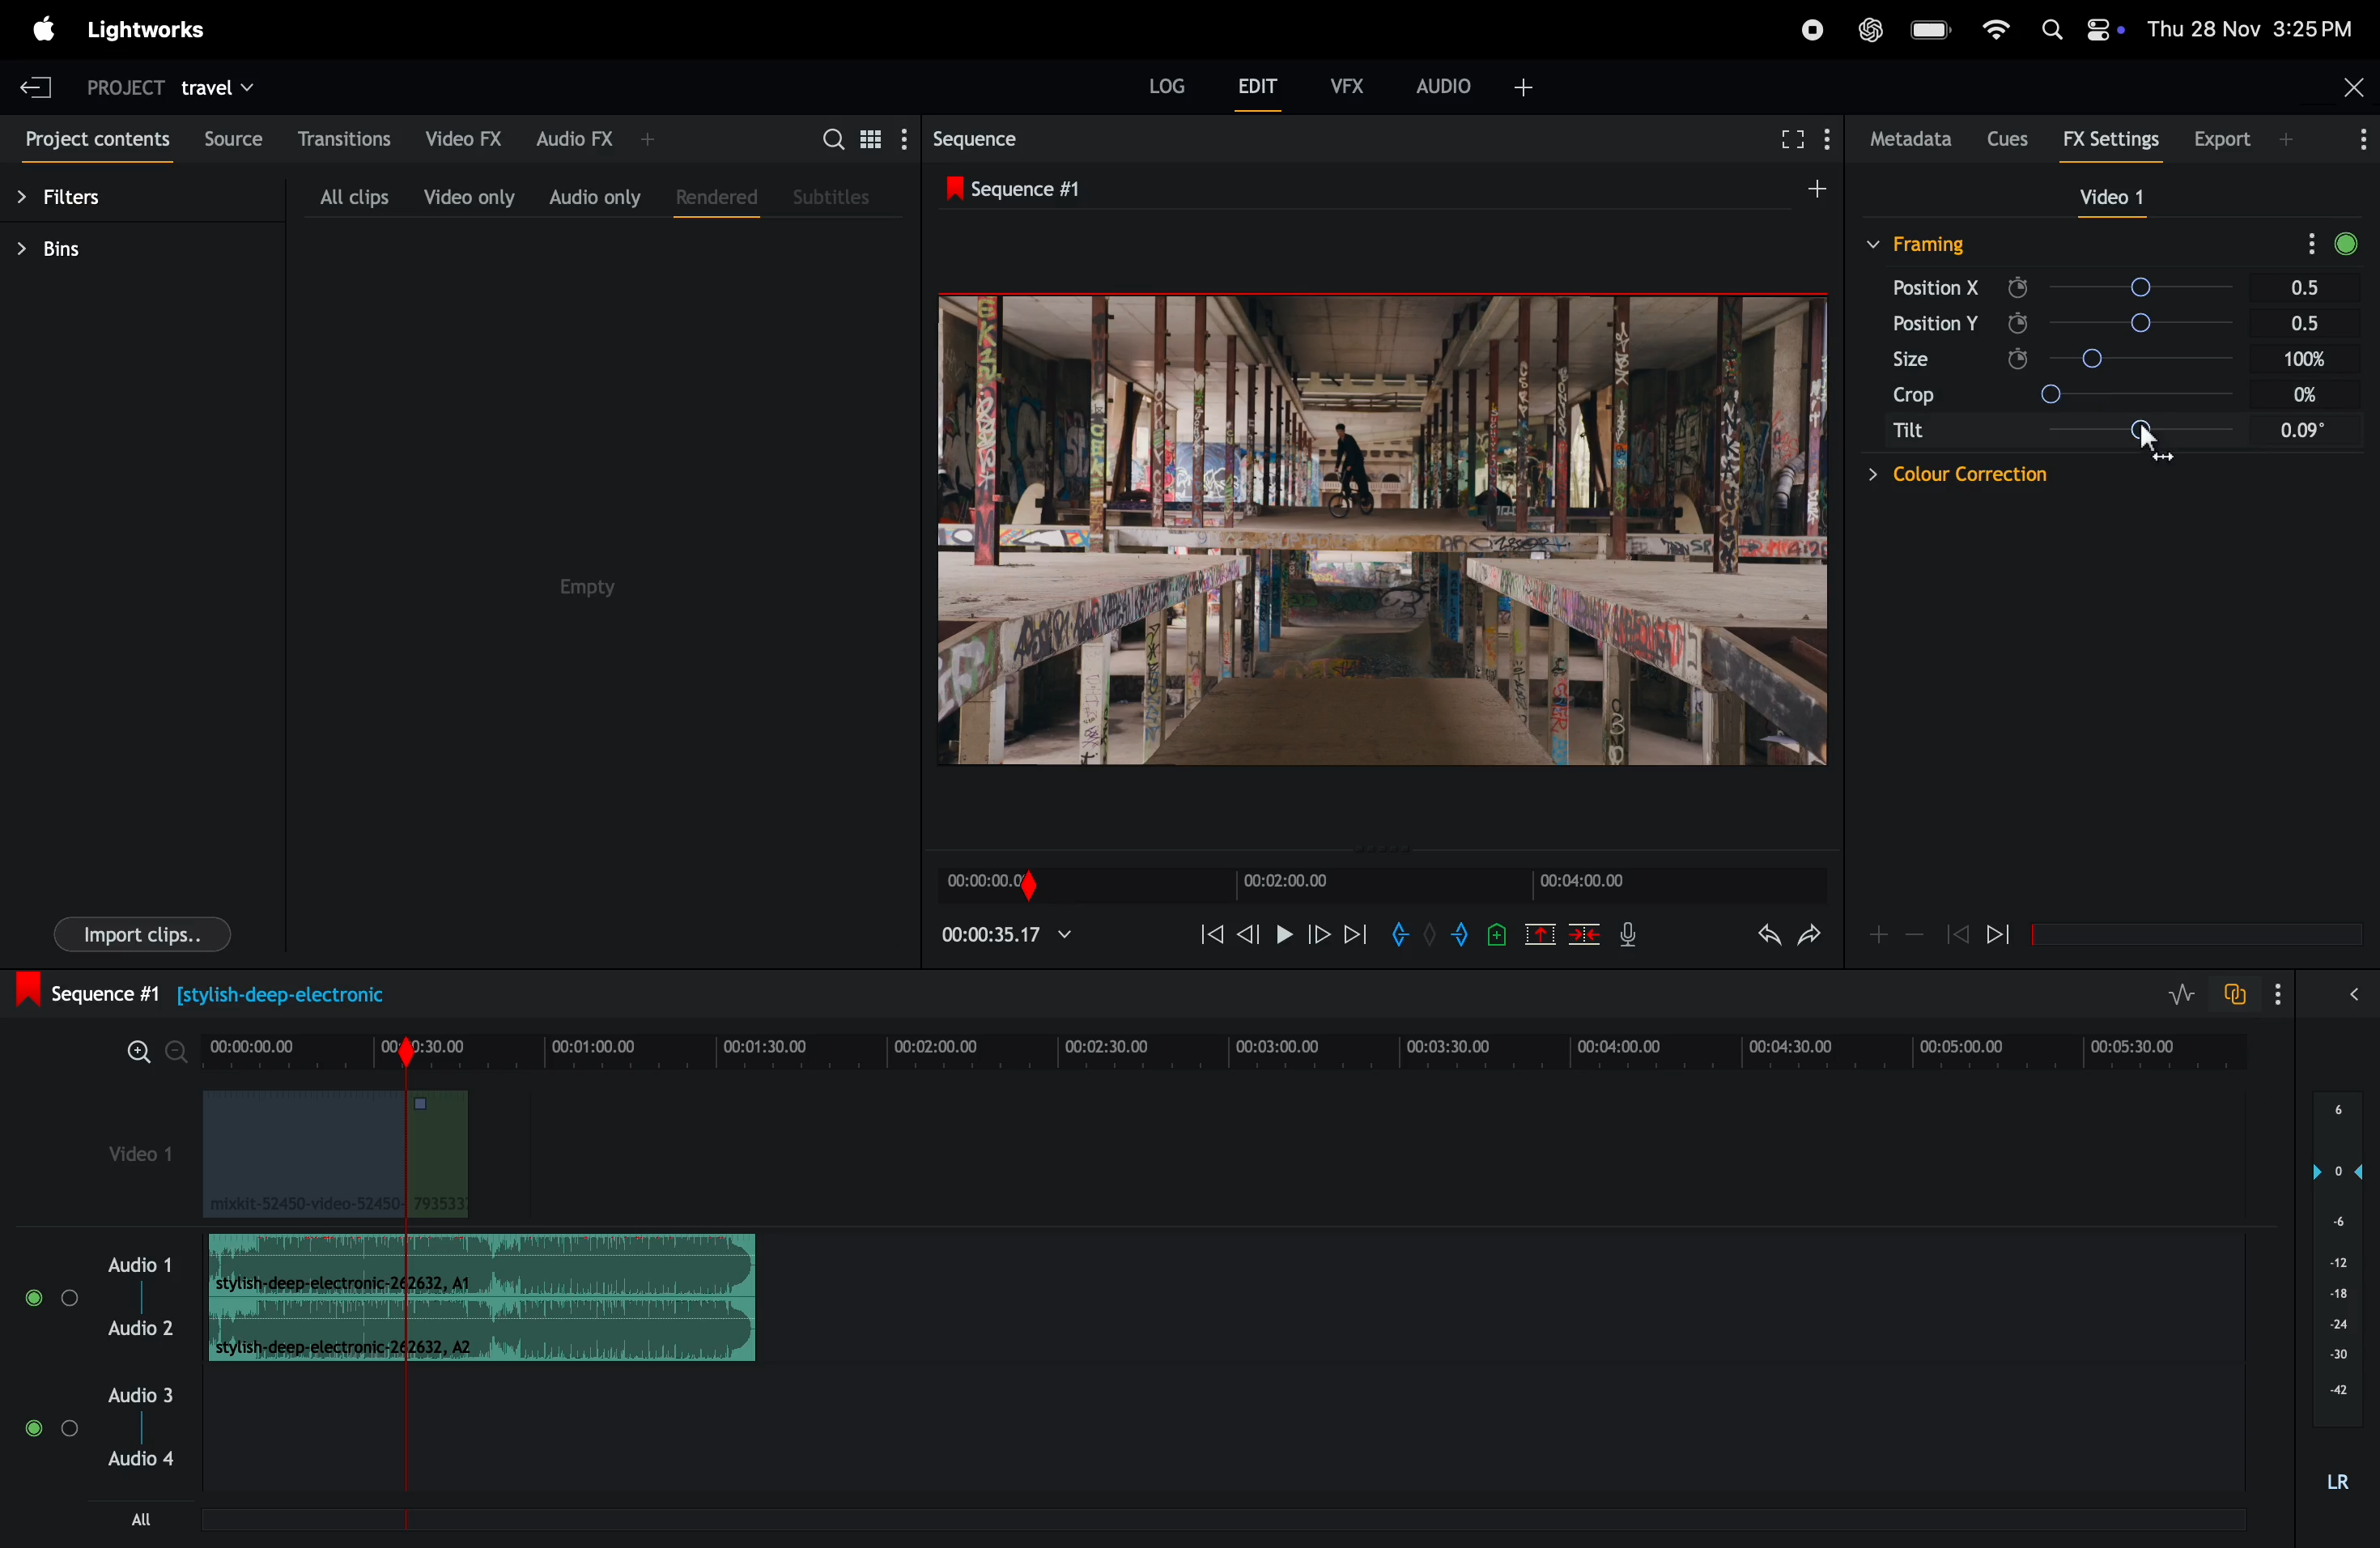 The height and width of the screenshot is (1548, 2380). I want to click on meta data, so click(1909, 140).